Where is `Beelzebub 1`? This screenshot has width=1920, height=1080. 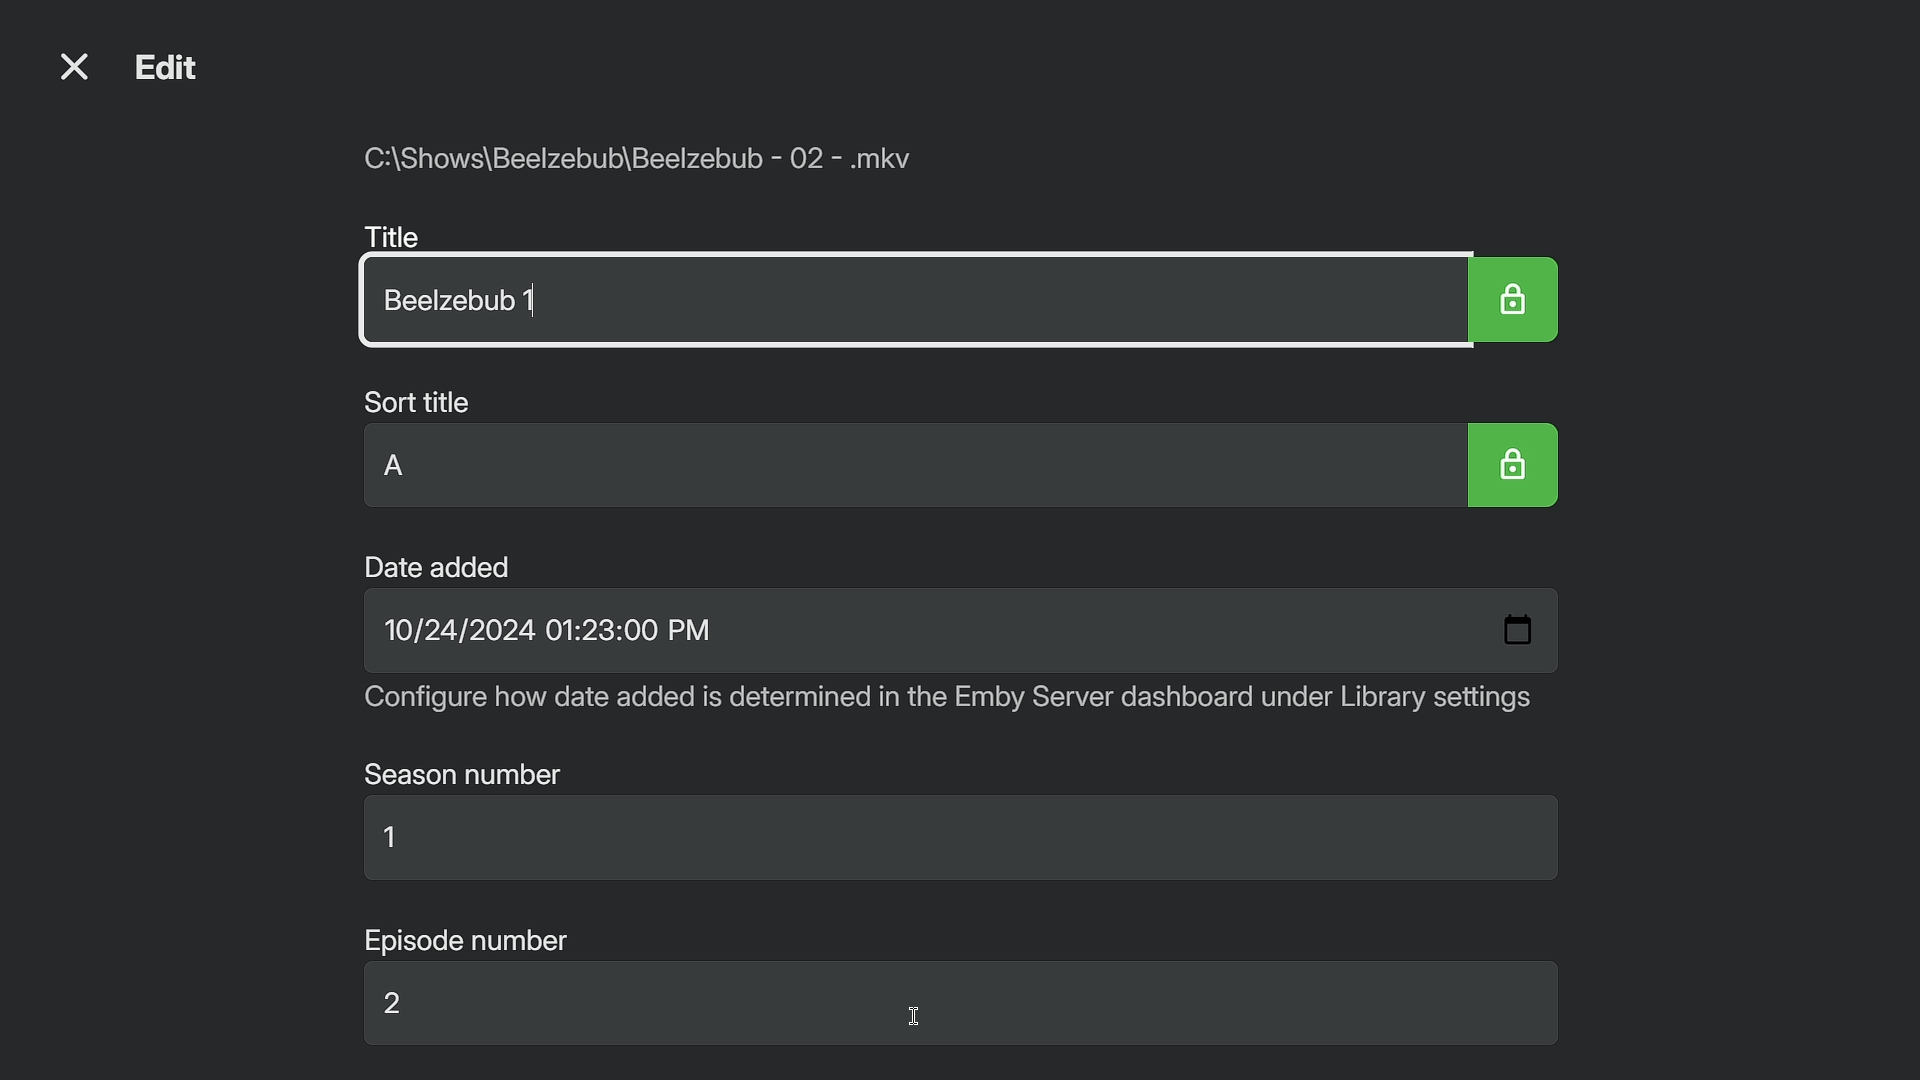
Beelzebub 1 is located at coordinates (482, 305).